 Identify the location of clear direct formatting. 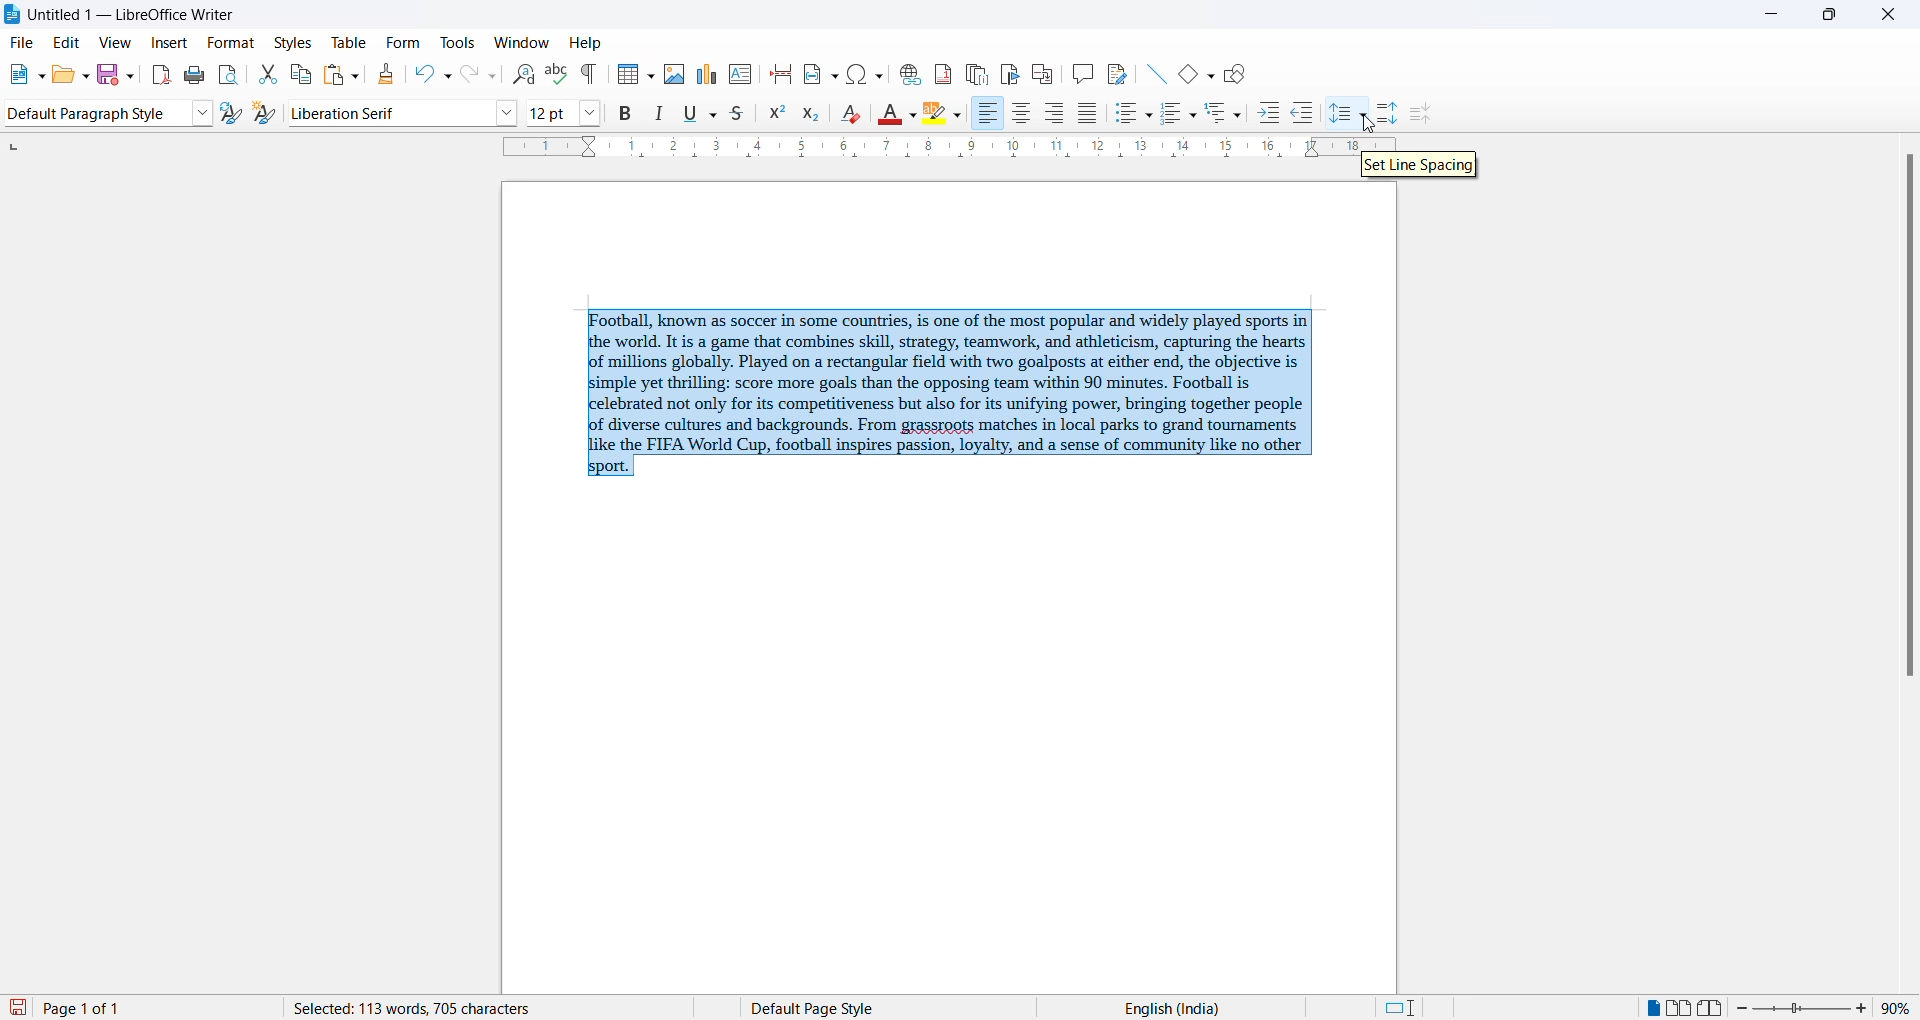
(850, 112).